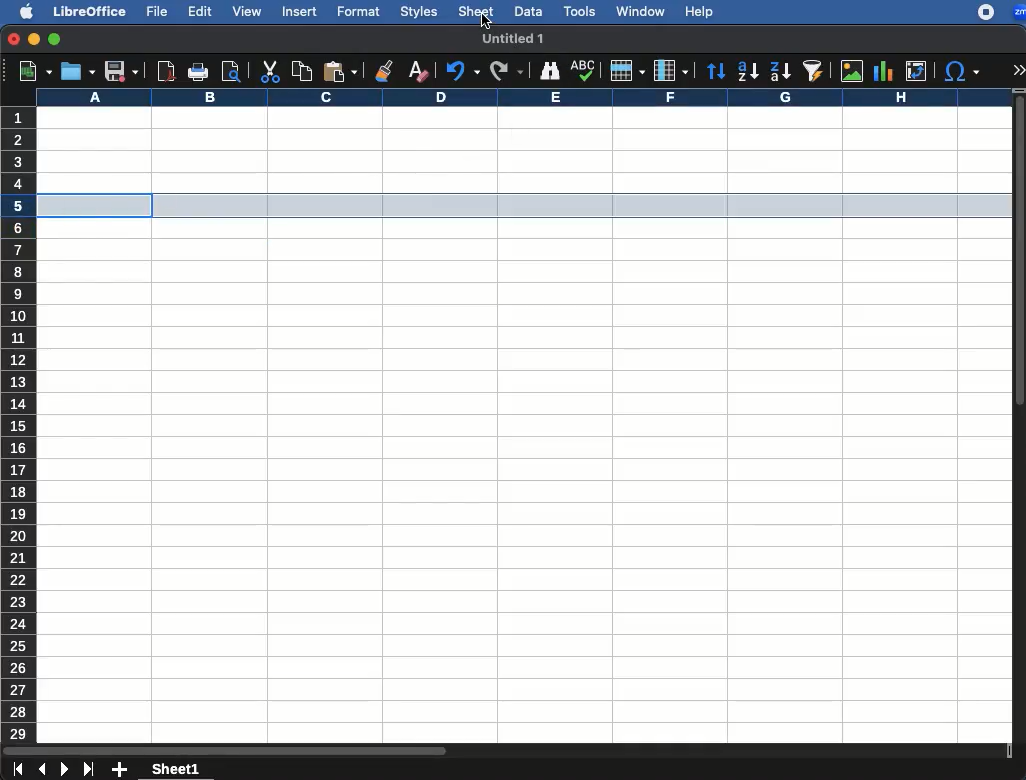 This screenshot has width=1026, height=780. I want to click on rows, so click(17, 425).